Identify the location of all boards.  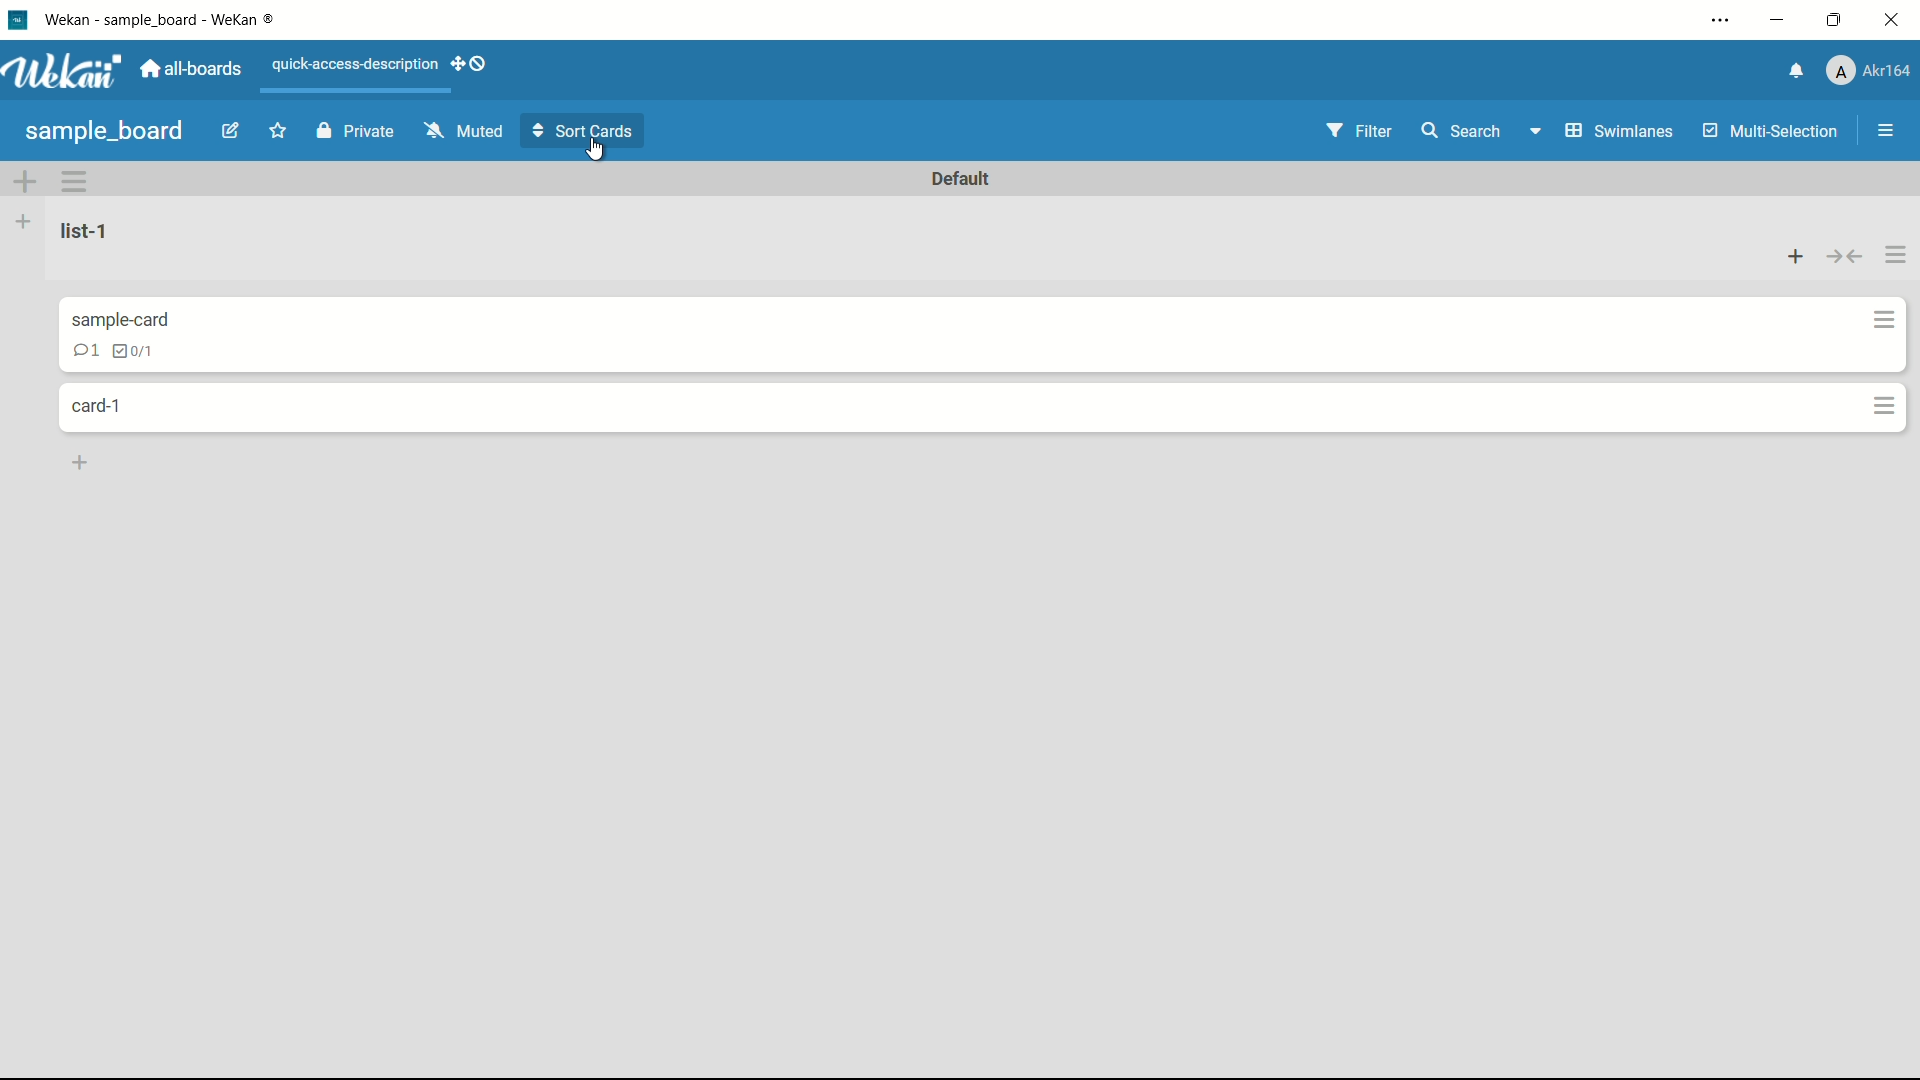
(191, 70).